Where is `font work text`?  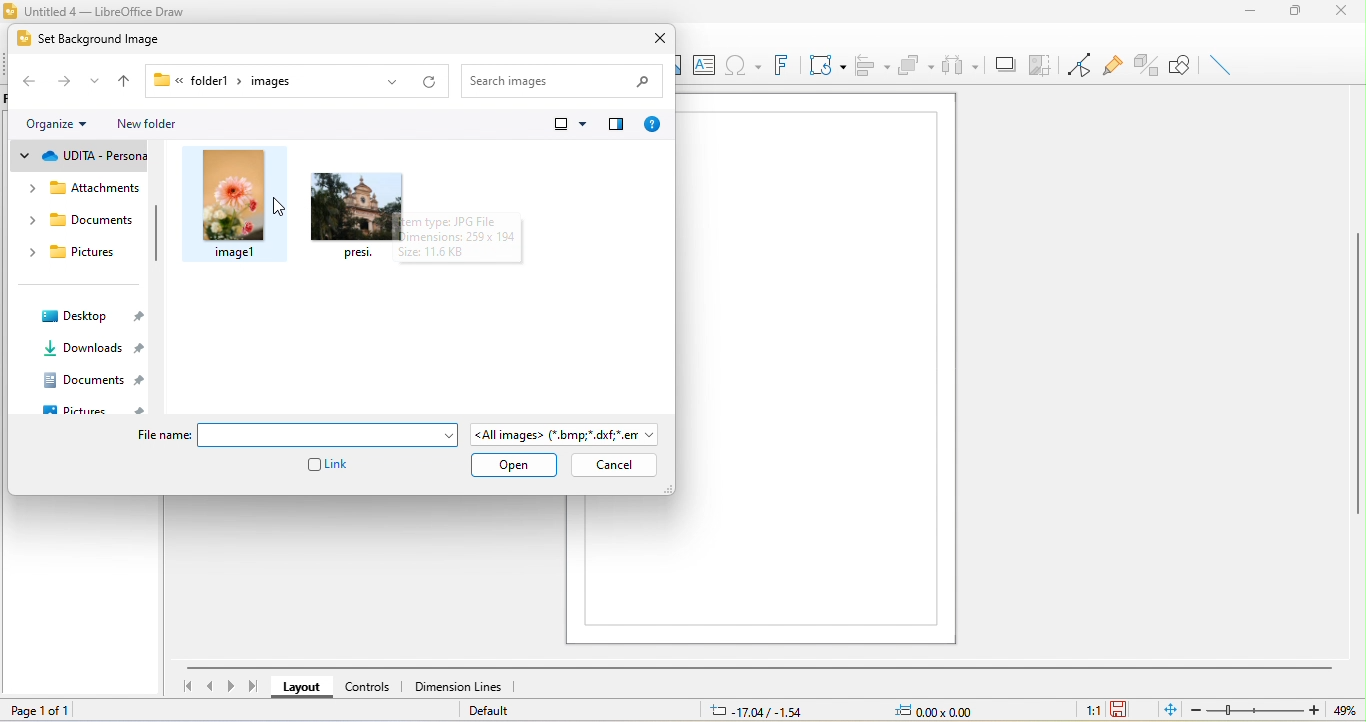 font work text is located at coordinates (784, 68).